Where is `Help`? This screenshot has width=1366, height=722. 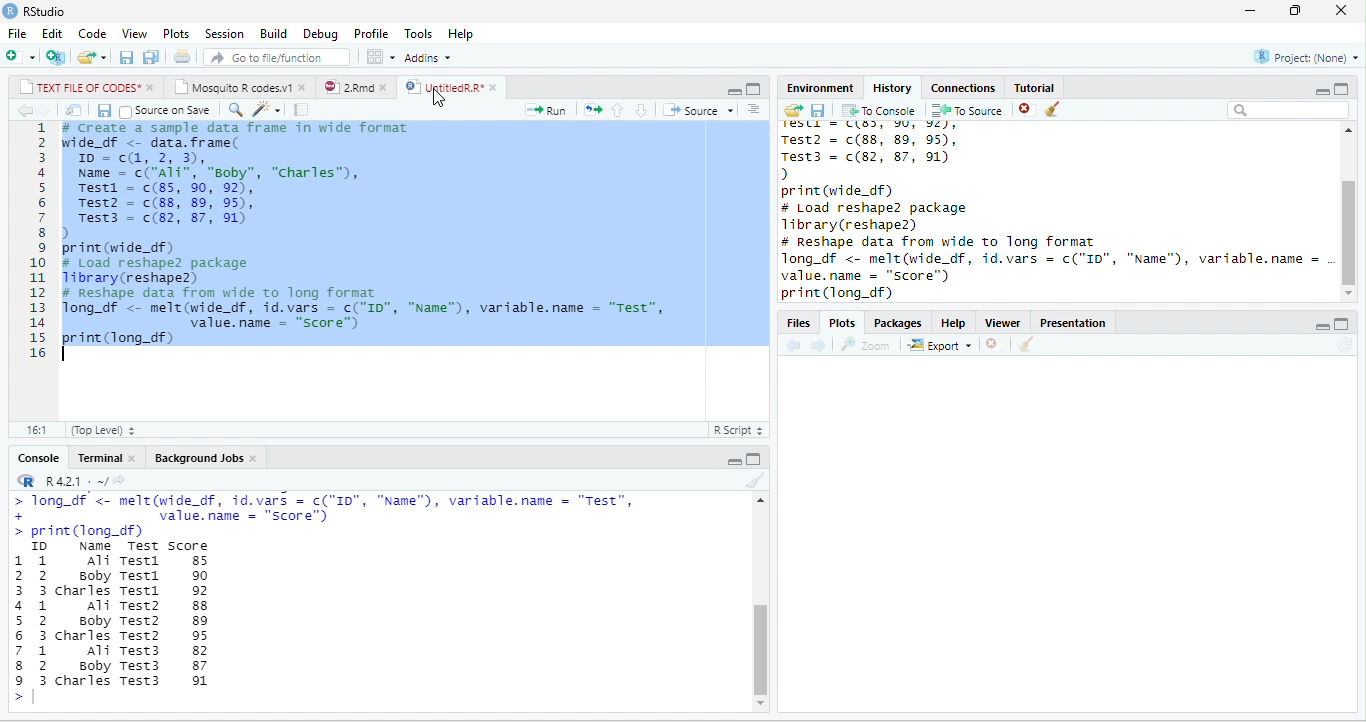
Help is located at coordinates (460, 34).